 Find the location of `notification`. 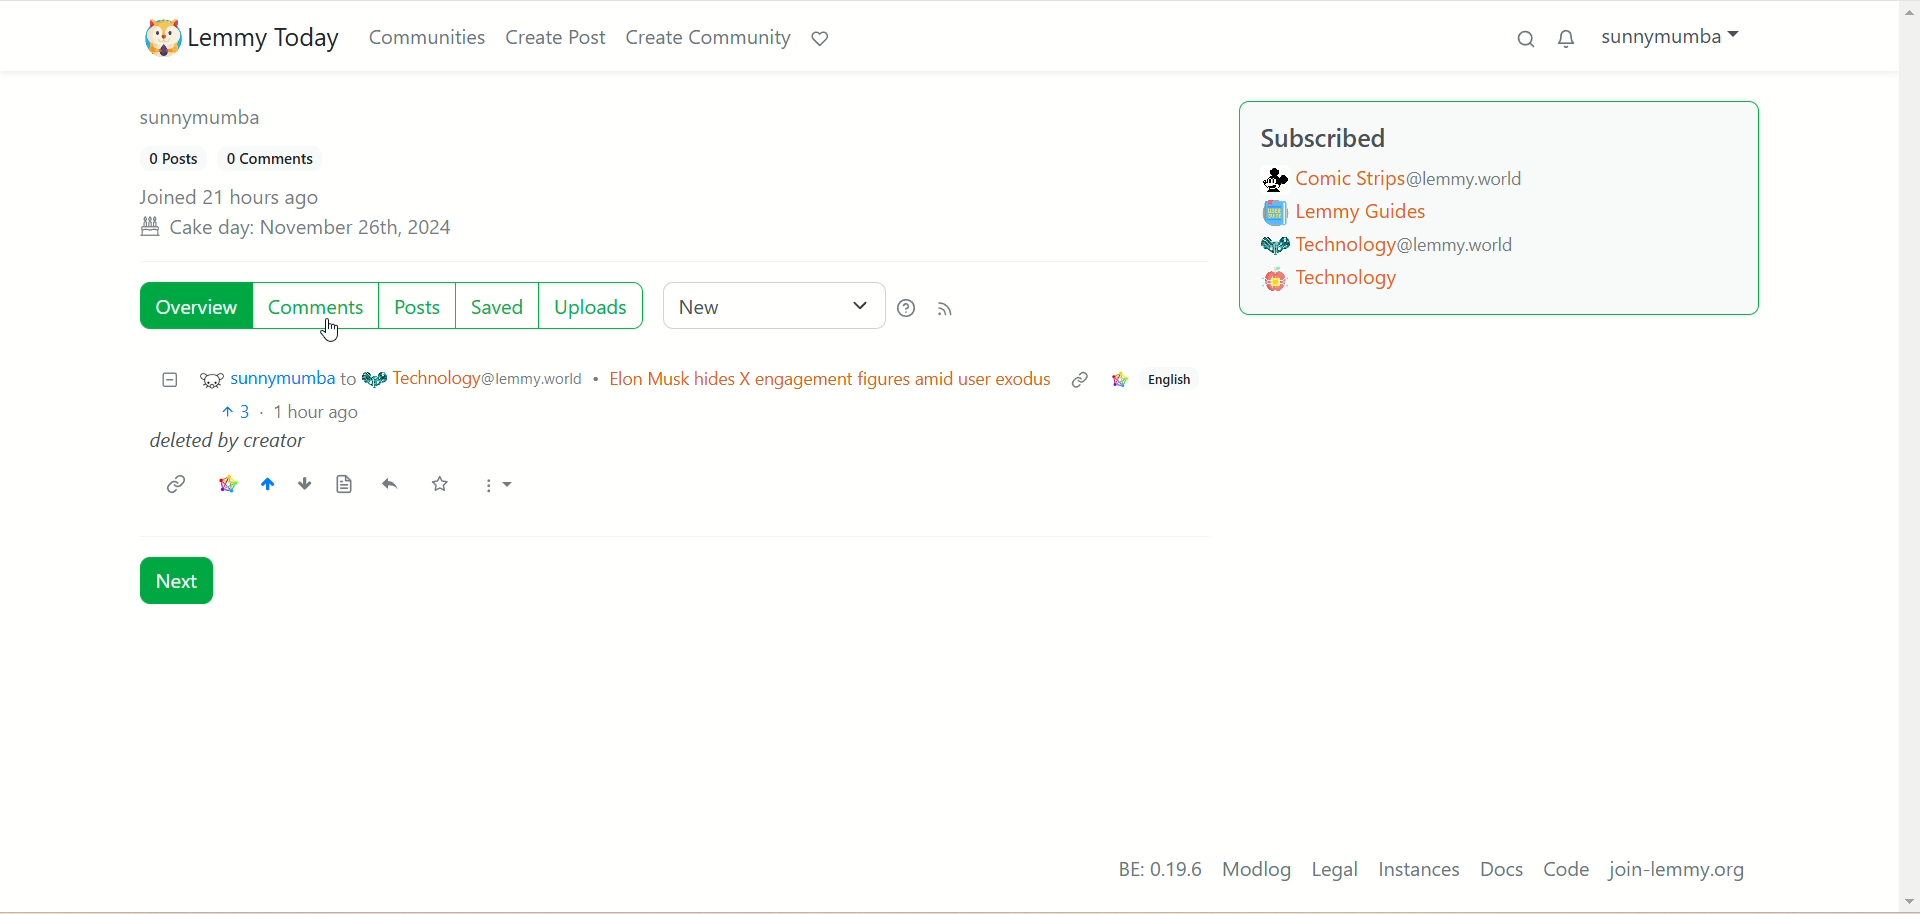

notification is located at coordinates (1568, 38).